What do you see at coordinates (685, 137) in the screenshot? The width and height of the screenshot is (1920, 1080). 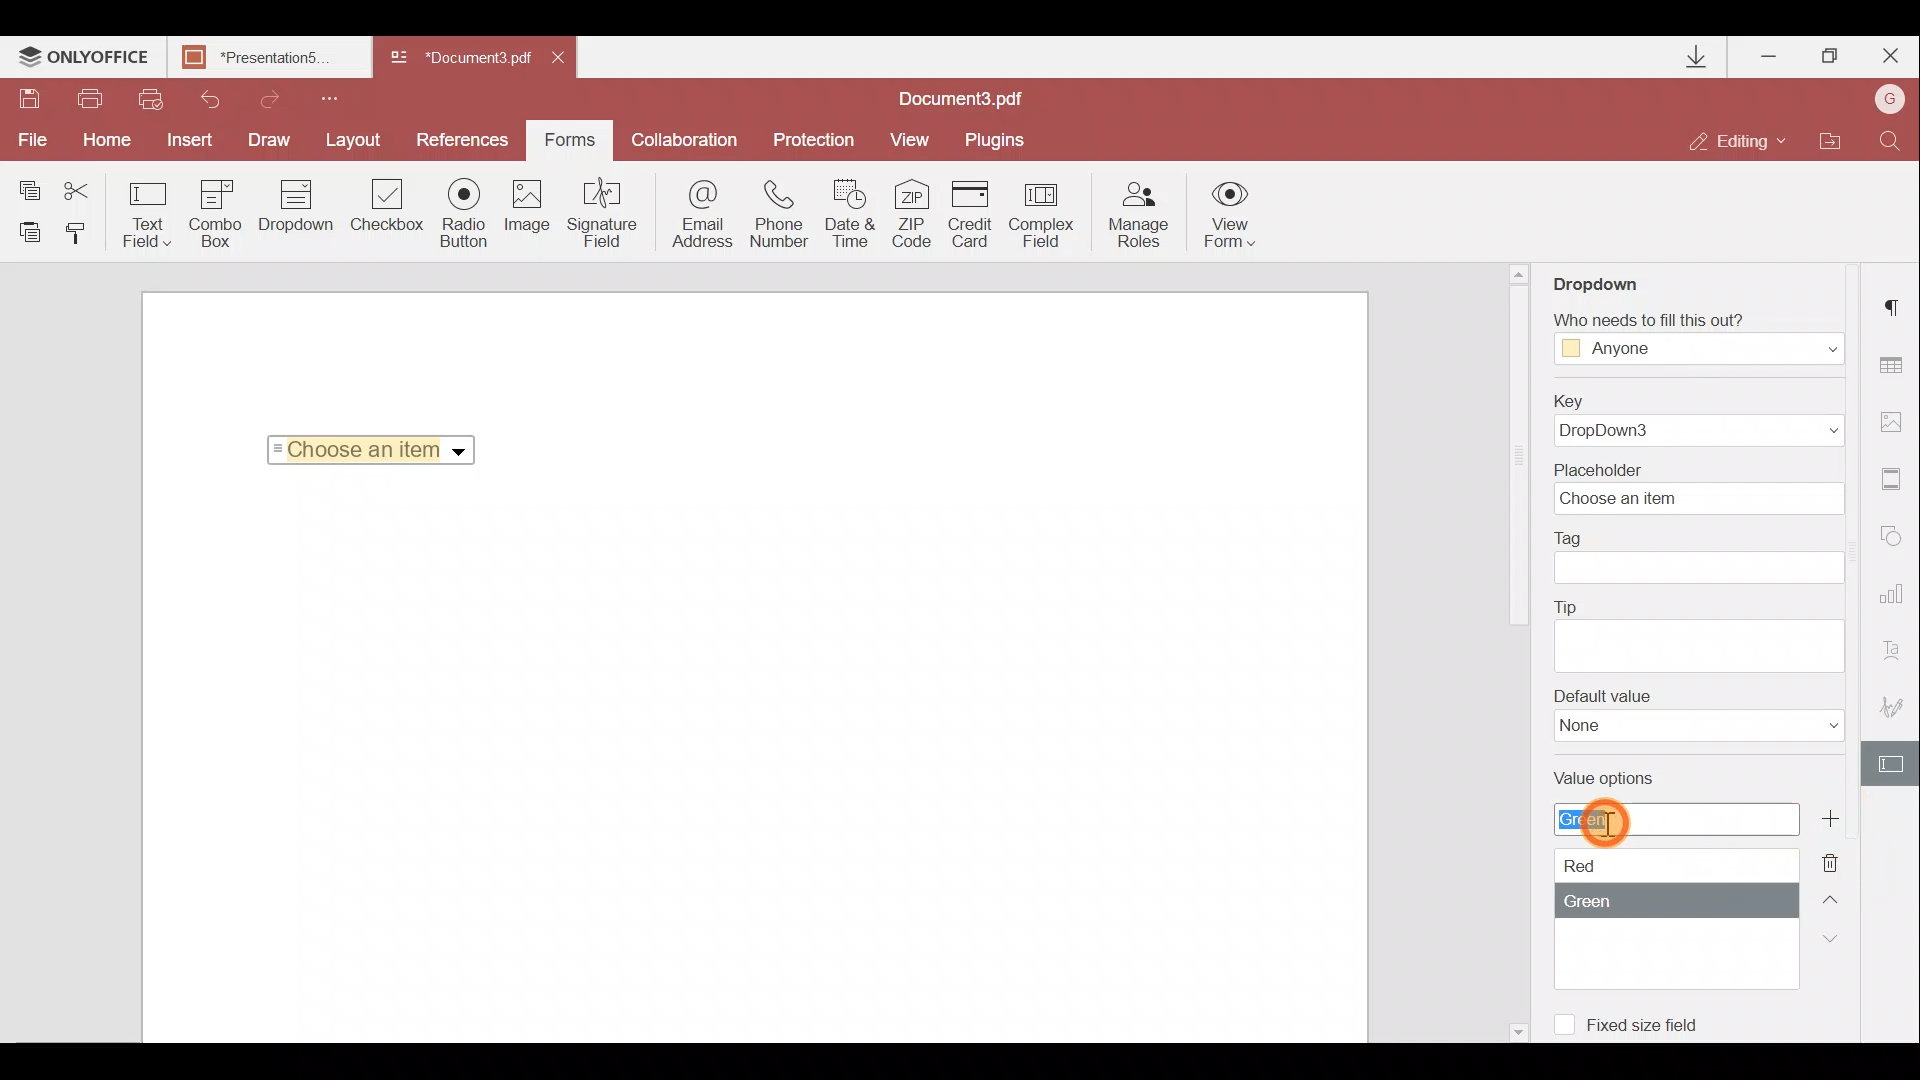 I see `Collaboration` at bounding box center [685, 137].